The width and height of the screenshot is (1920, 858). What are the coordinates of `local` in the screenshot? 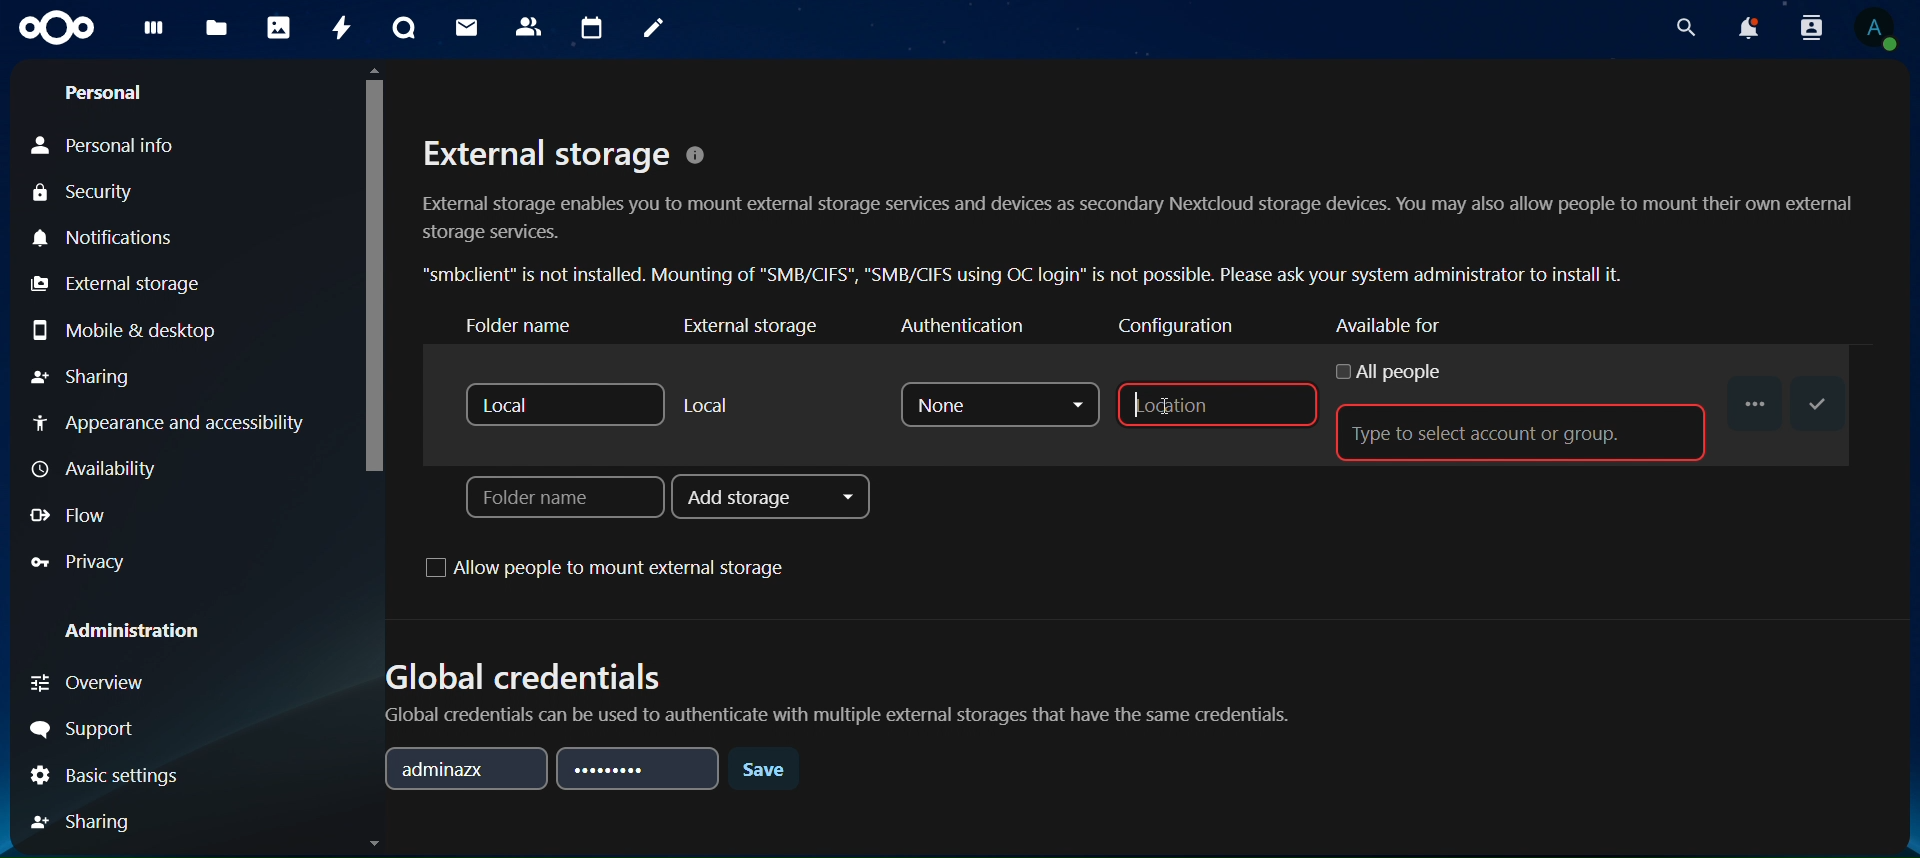 It's located at (708, 405).